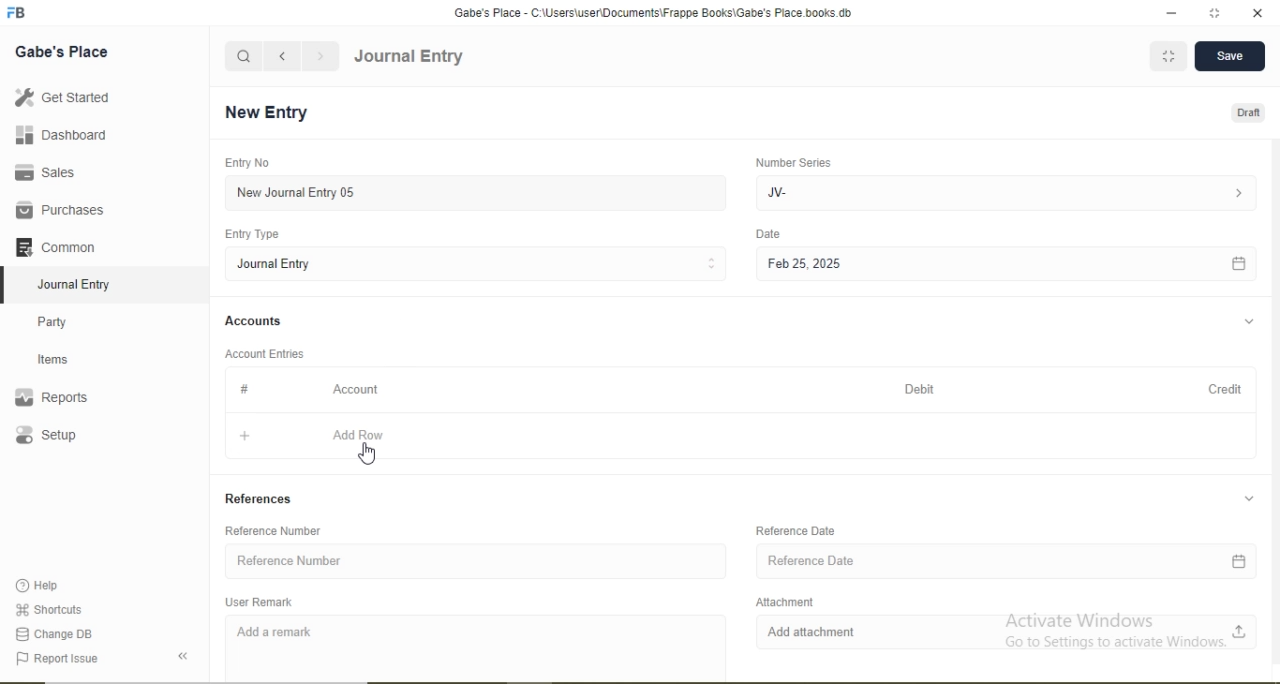 The width and height of the screenshot is (1280, 684). Describe the element at coordinates (1212, 13) in the screenshot. I see `resize` at that location.